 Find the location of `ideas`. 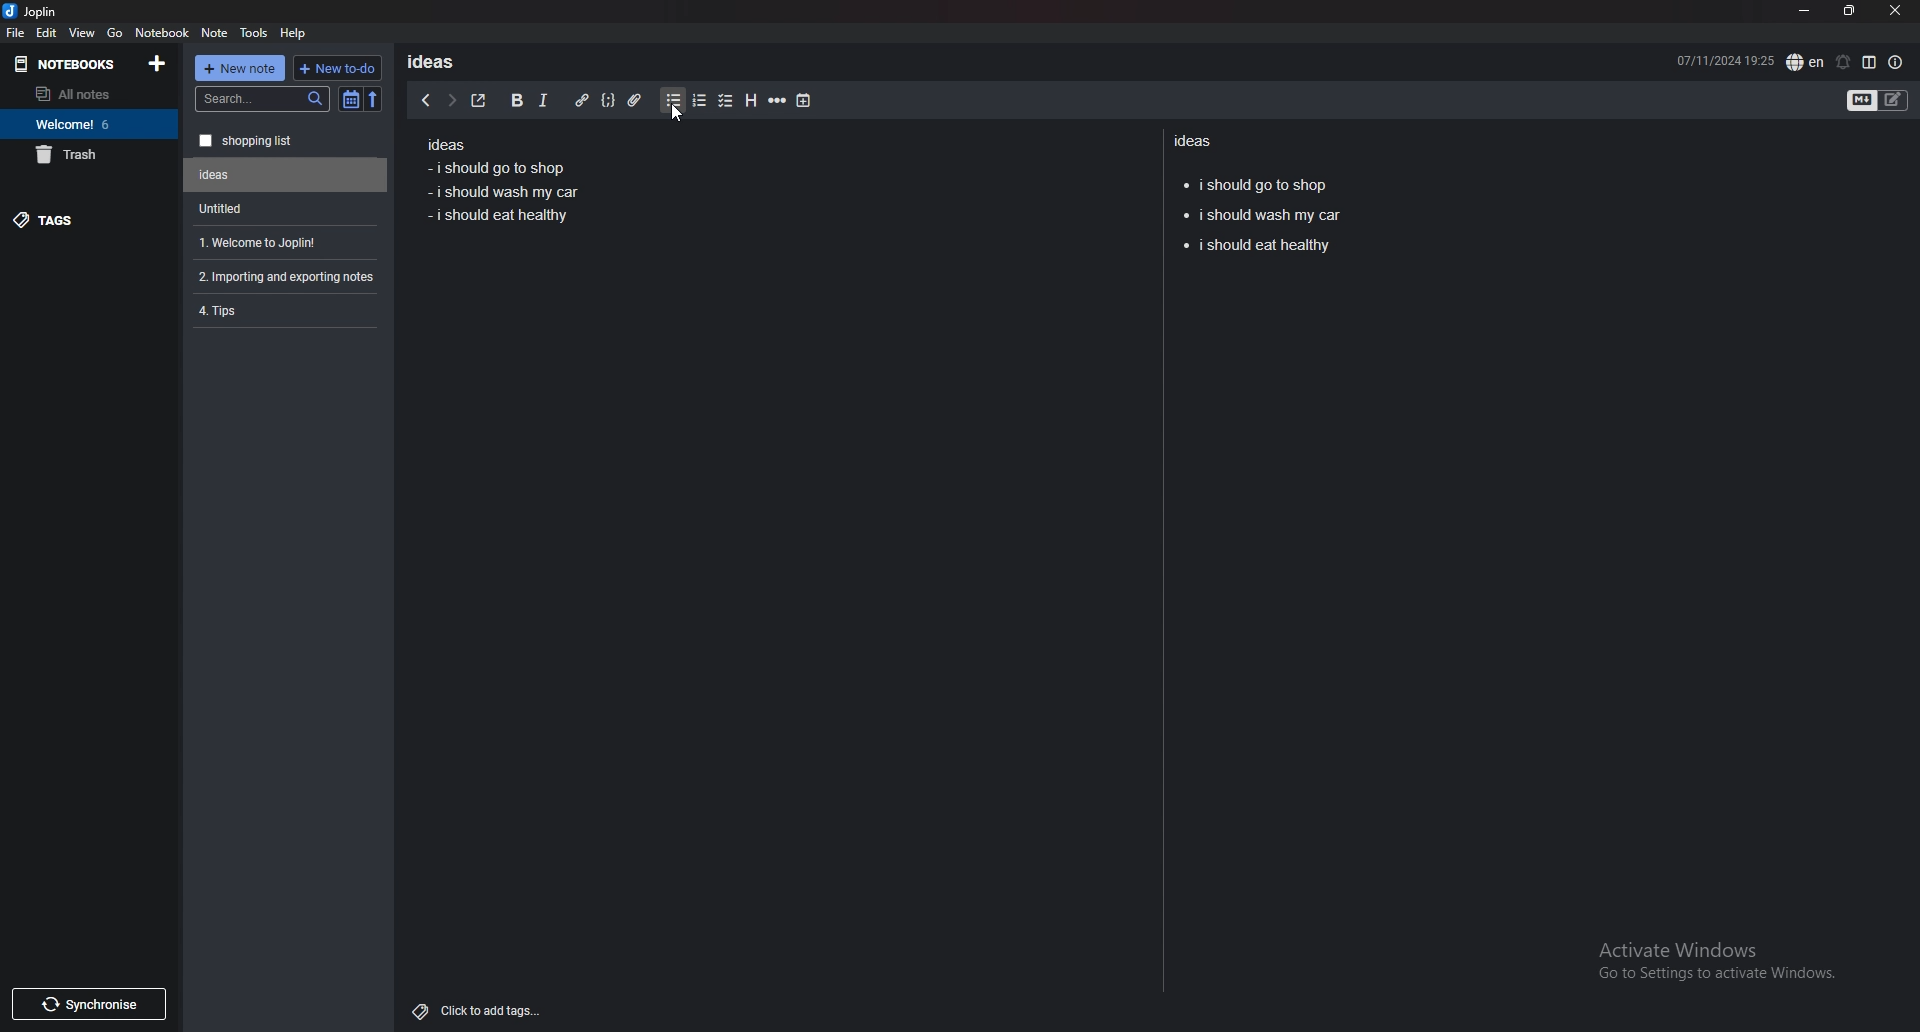

ideas is located at coordinates (445, 146).